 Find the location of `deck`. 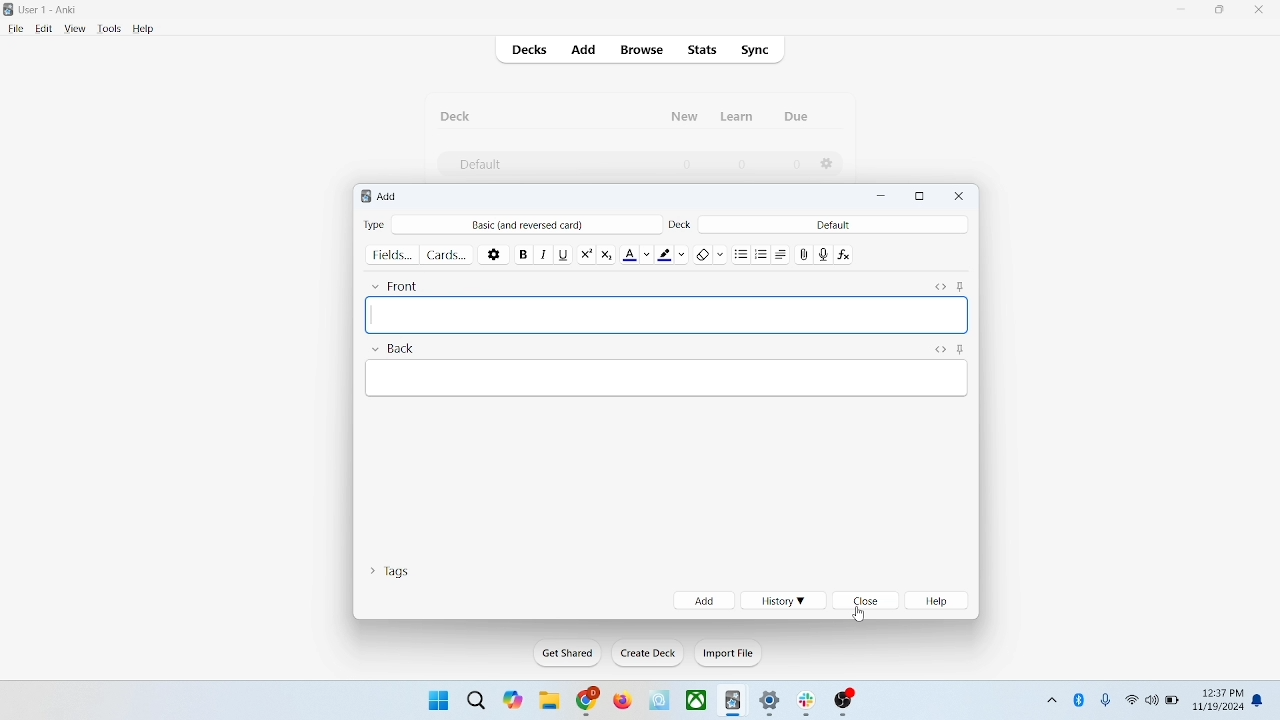

deck is located at coordinates (682, 223).